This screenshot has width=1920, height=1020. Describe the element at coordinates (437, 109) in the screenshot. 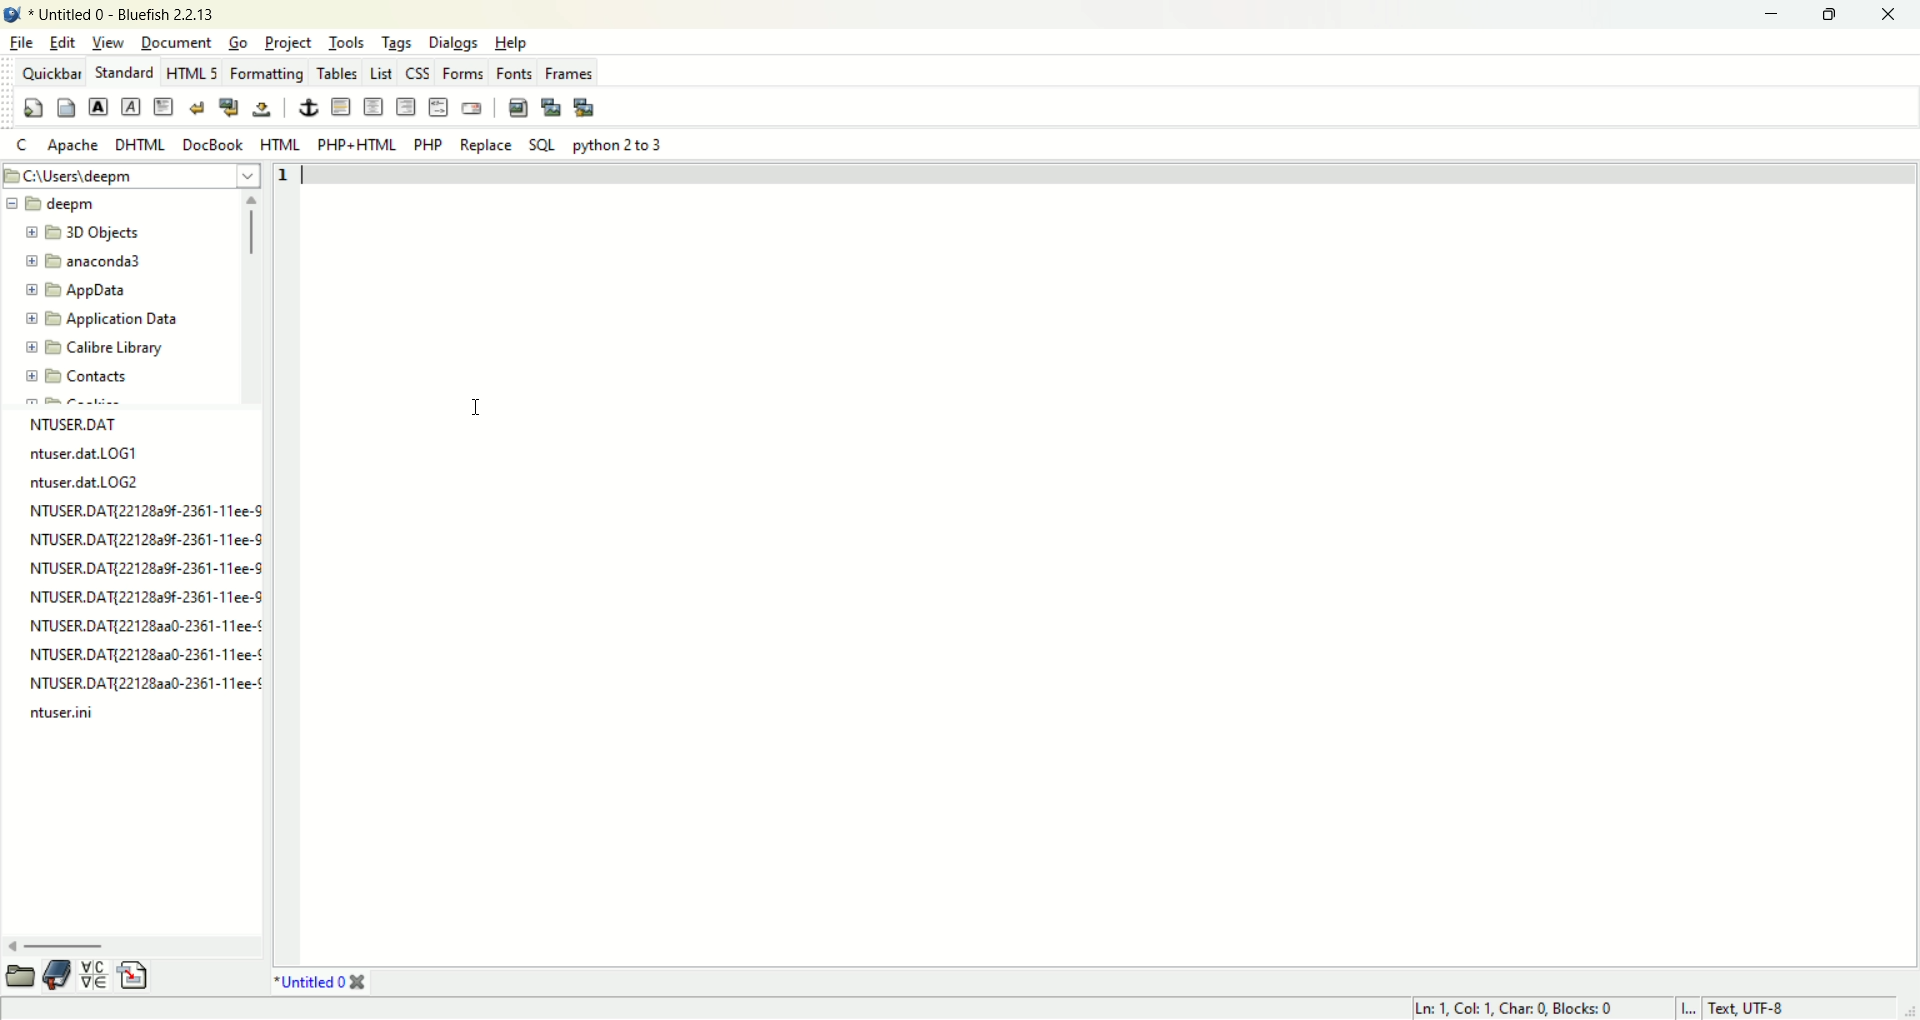

I see `HTML comment` at that location.